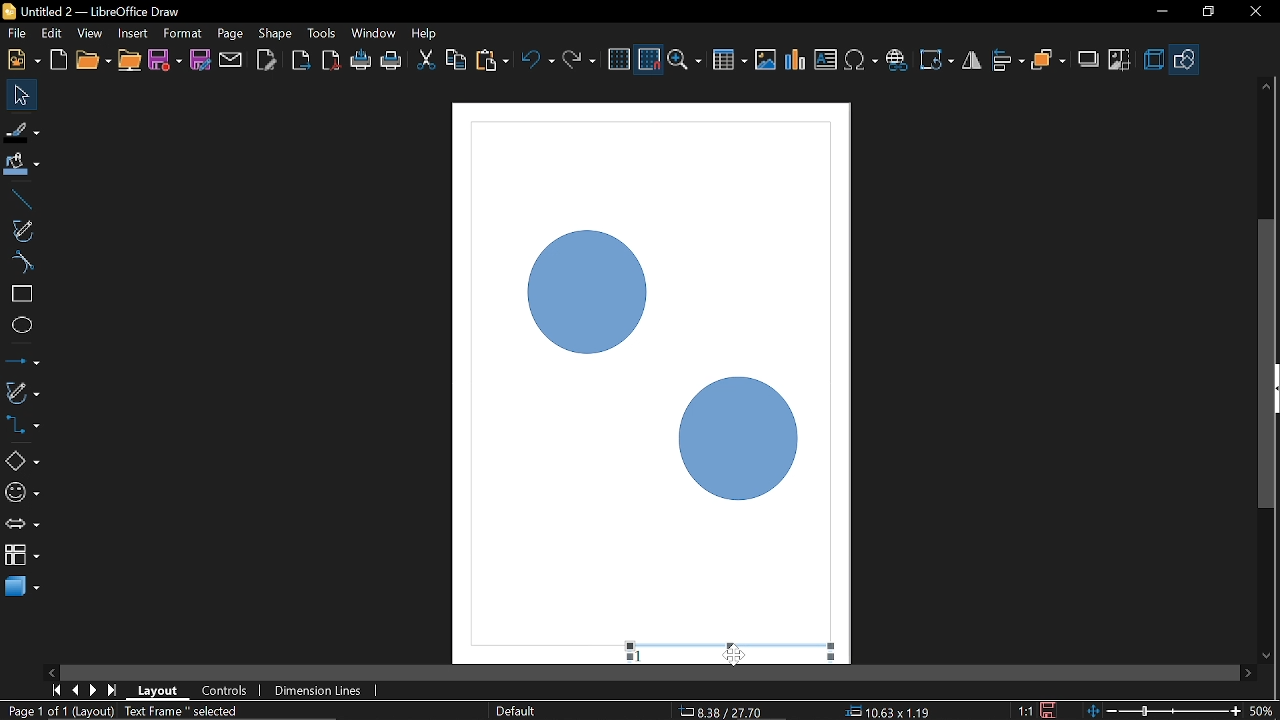 The image size is (1280, 720). I want to click on Next page, so click(94, 690).